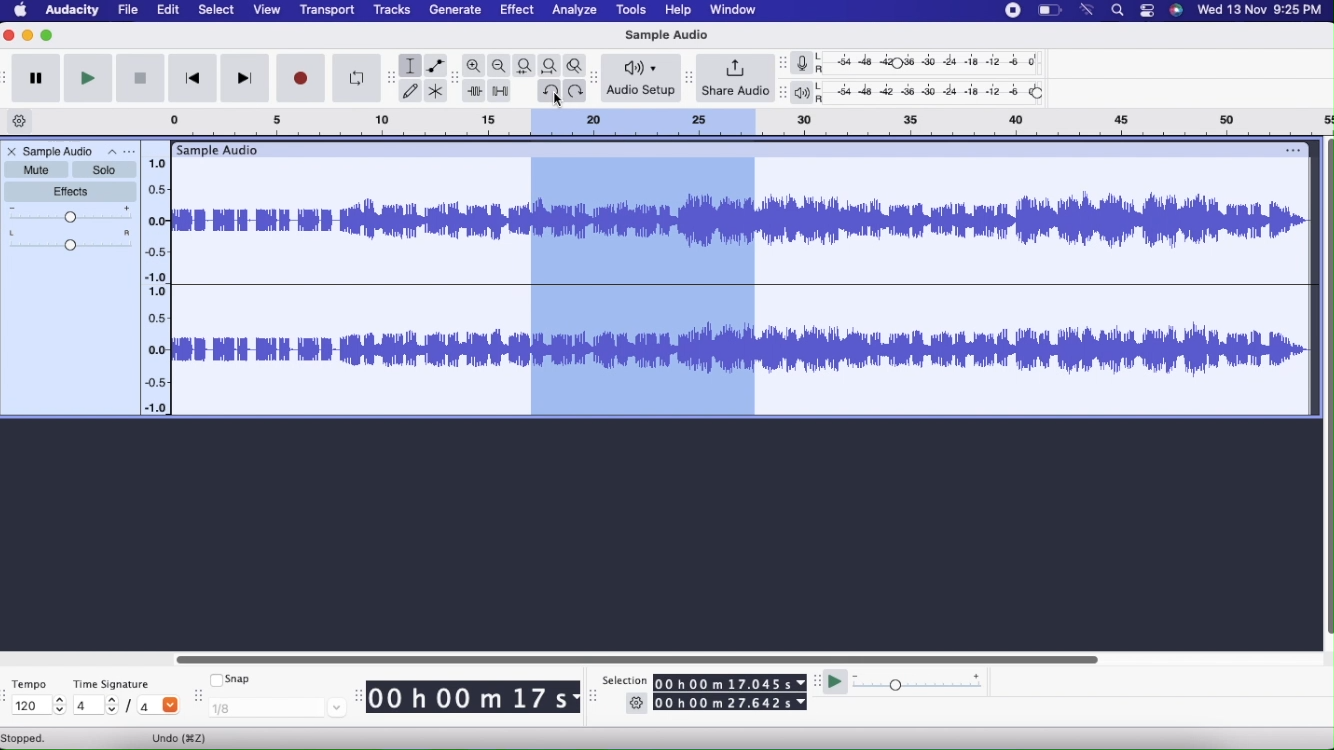 Image resolution: width=1334 pixels, height=750 pixels. I want to click on Snap, so click(229, 679).